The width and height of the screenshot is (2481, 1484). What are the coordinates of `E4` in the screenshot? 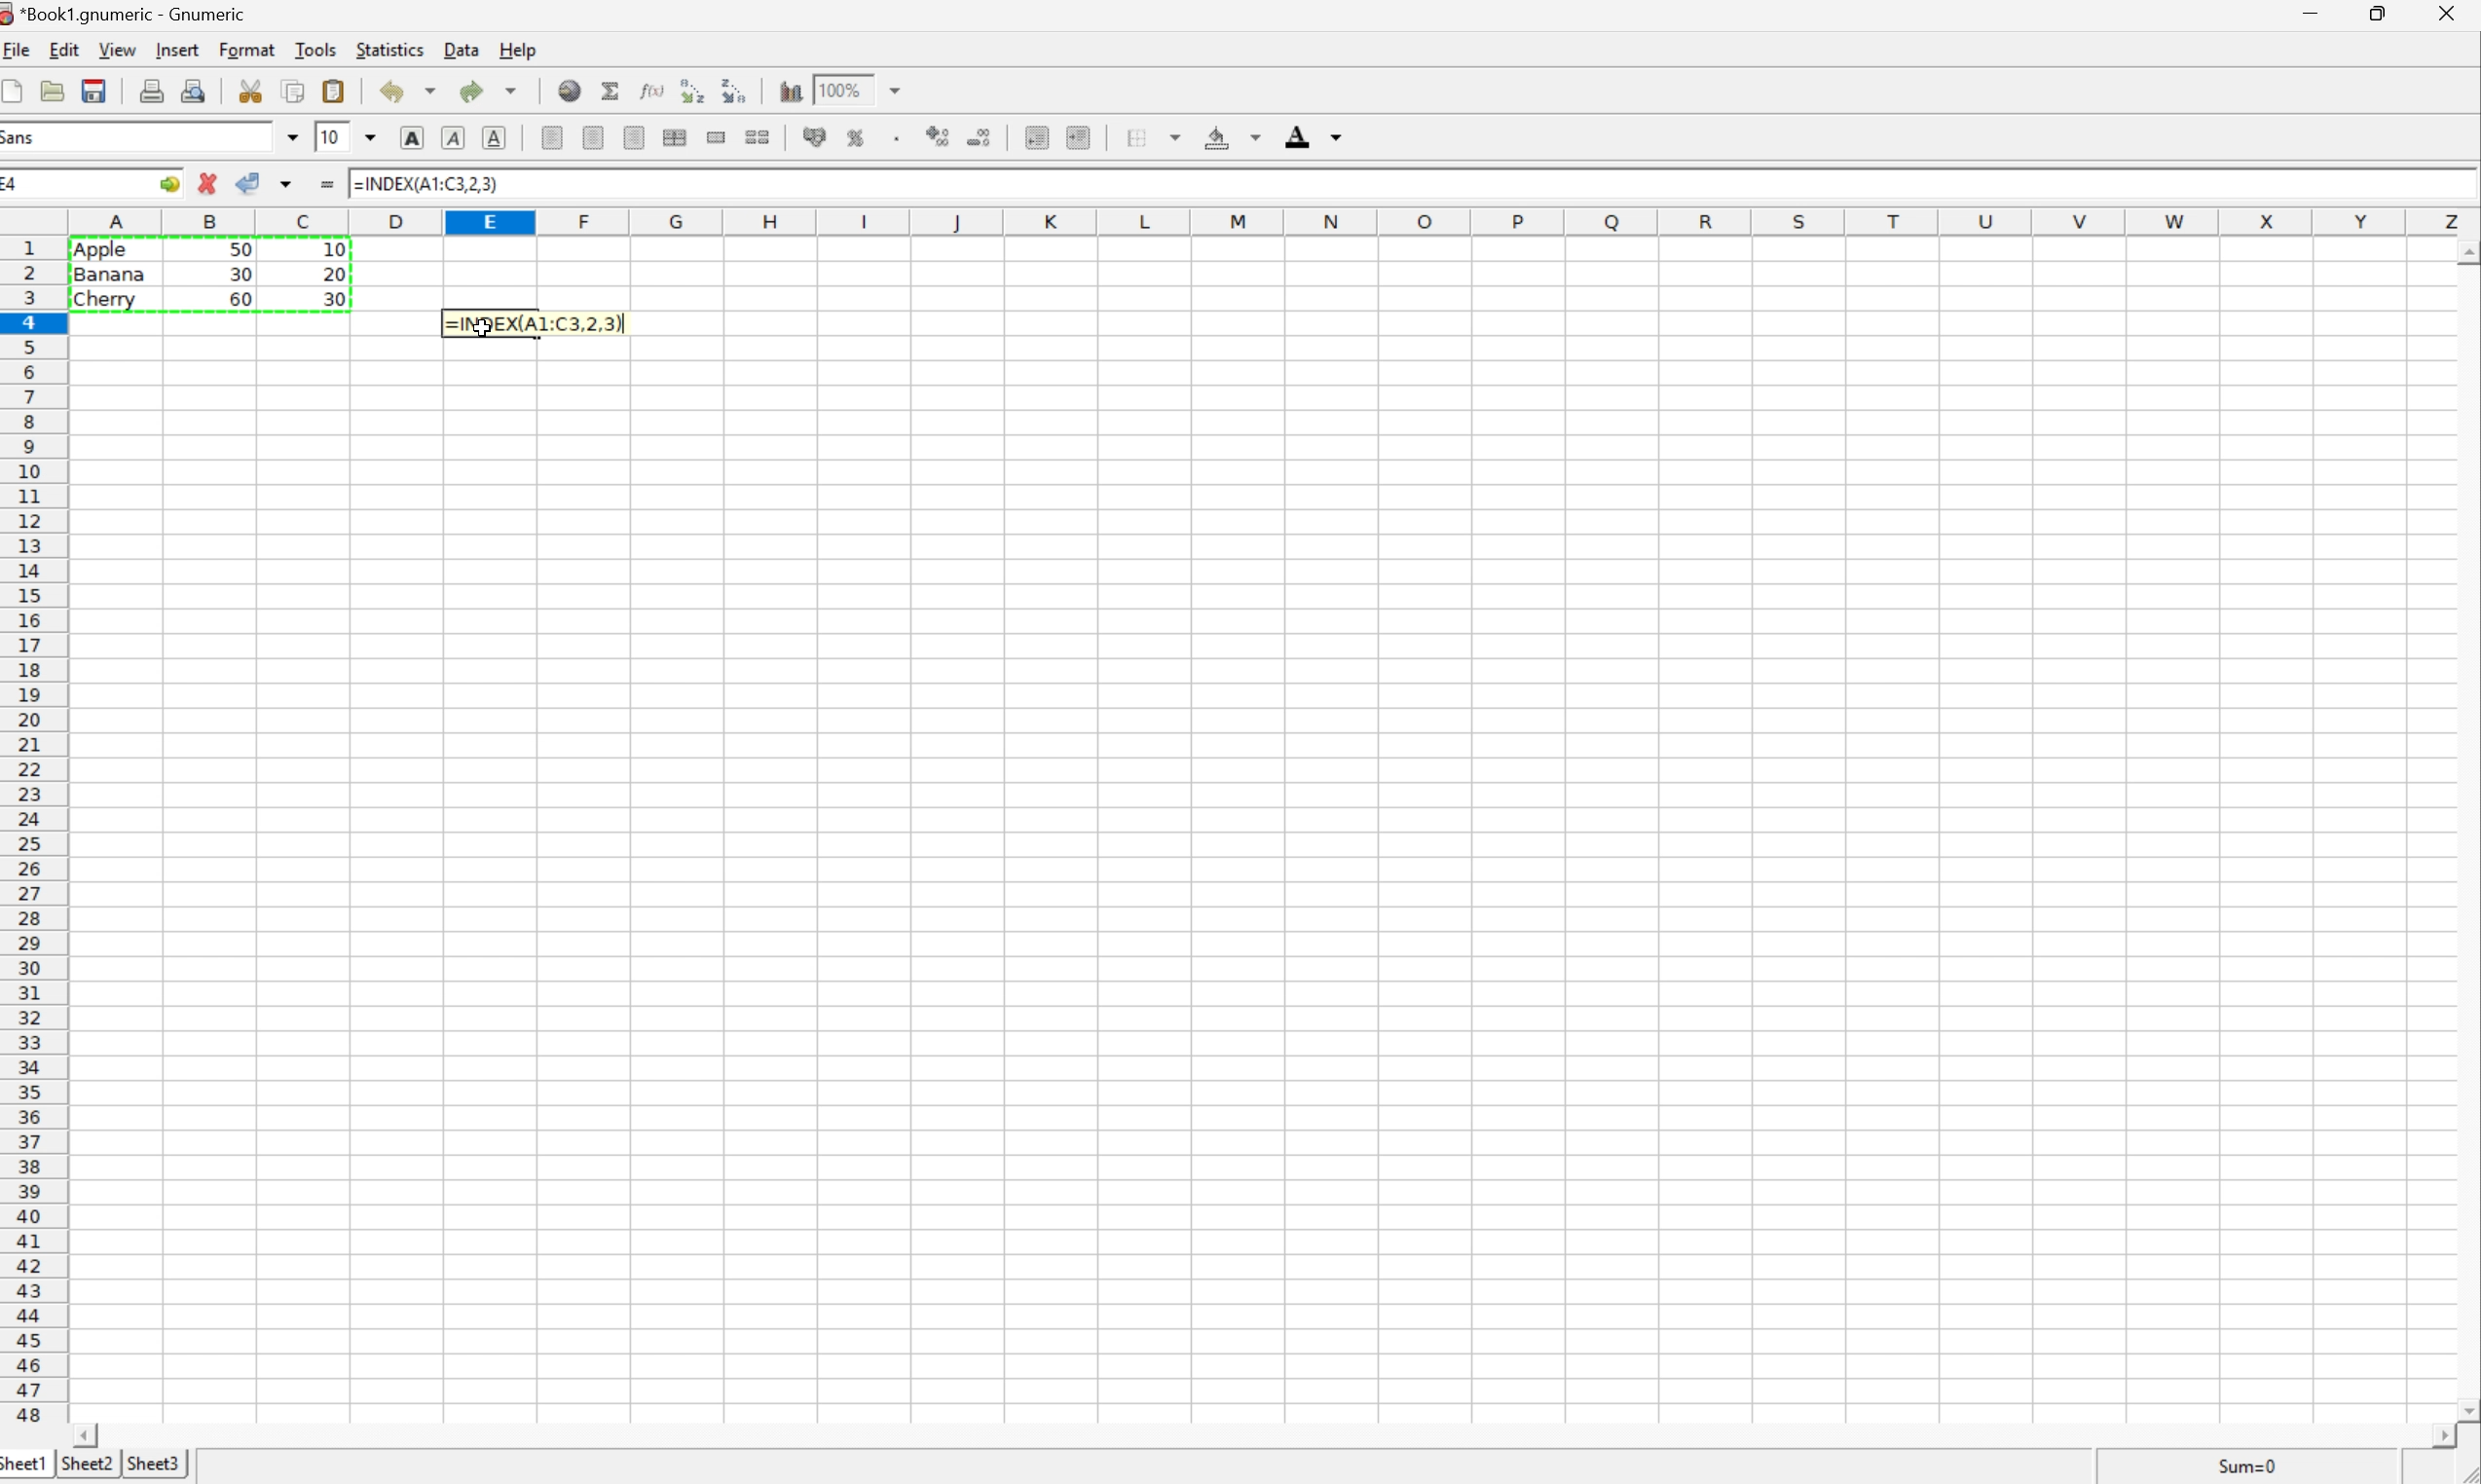 It's located at (17, 183).